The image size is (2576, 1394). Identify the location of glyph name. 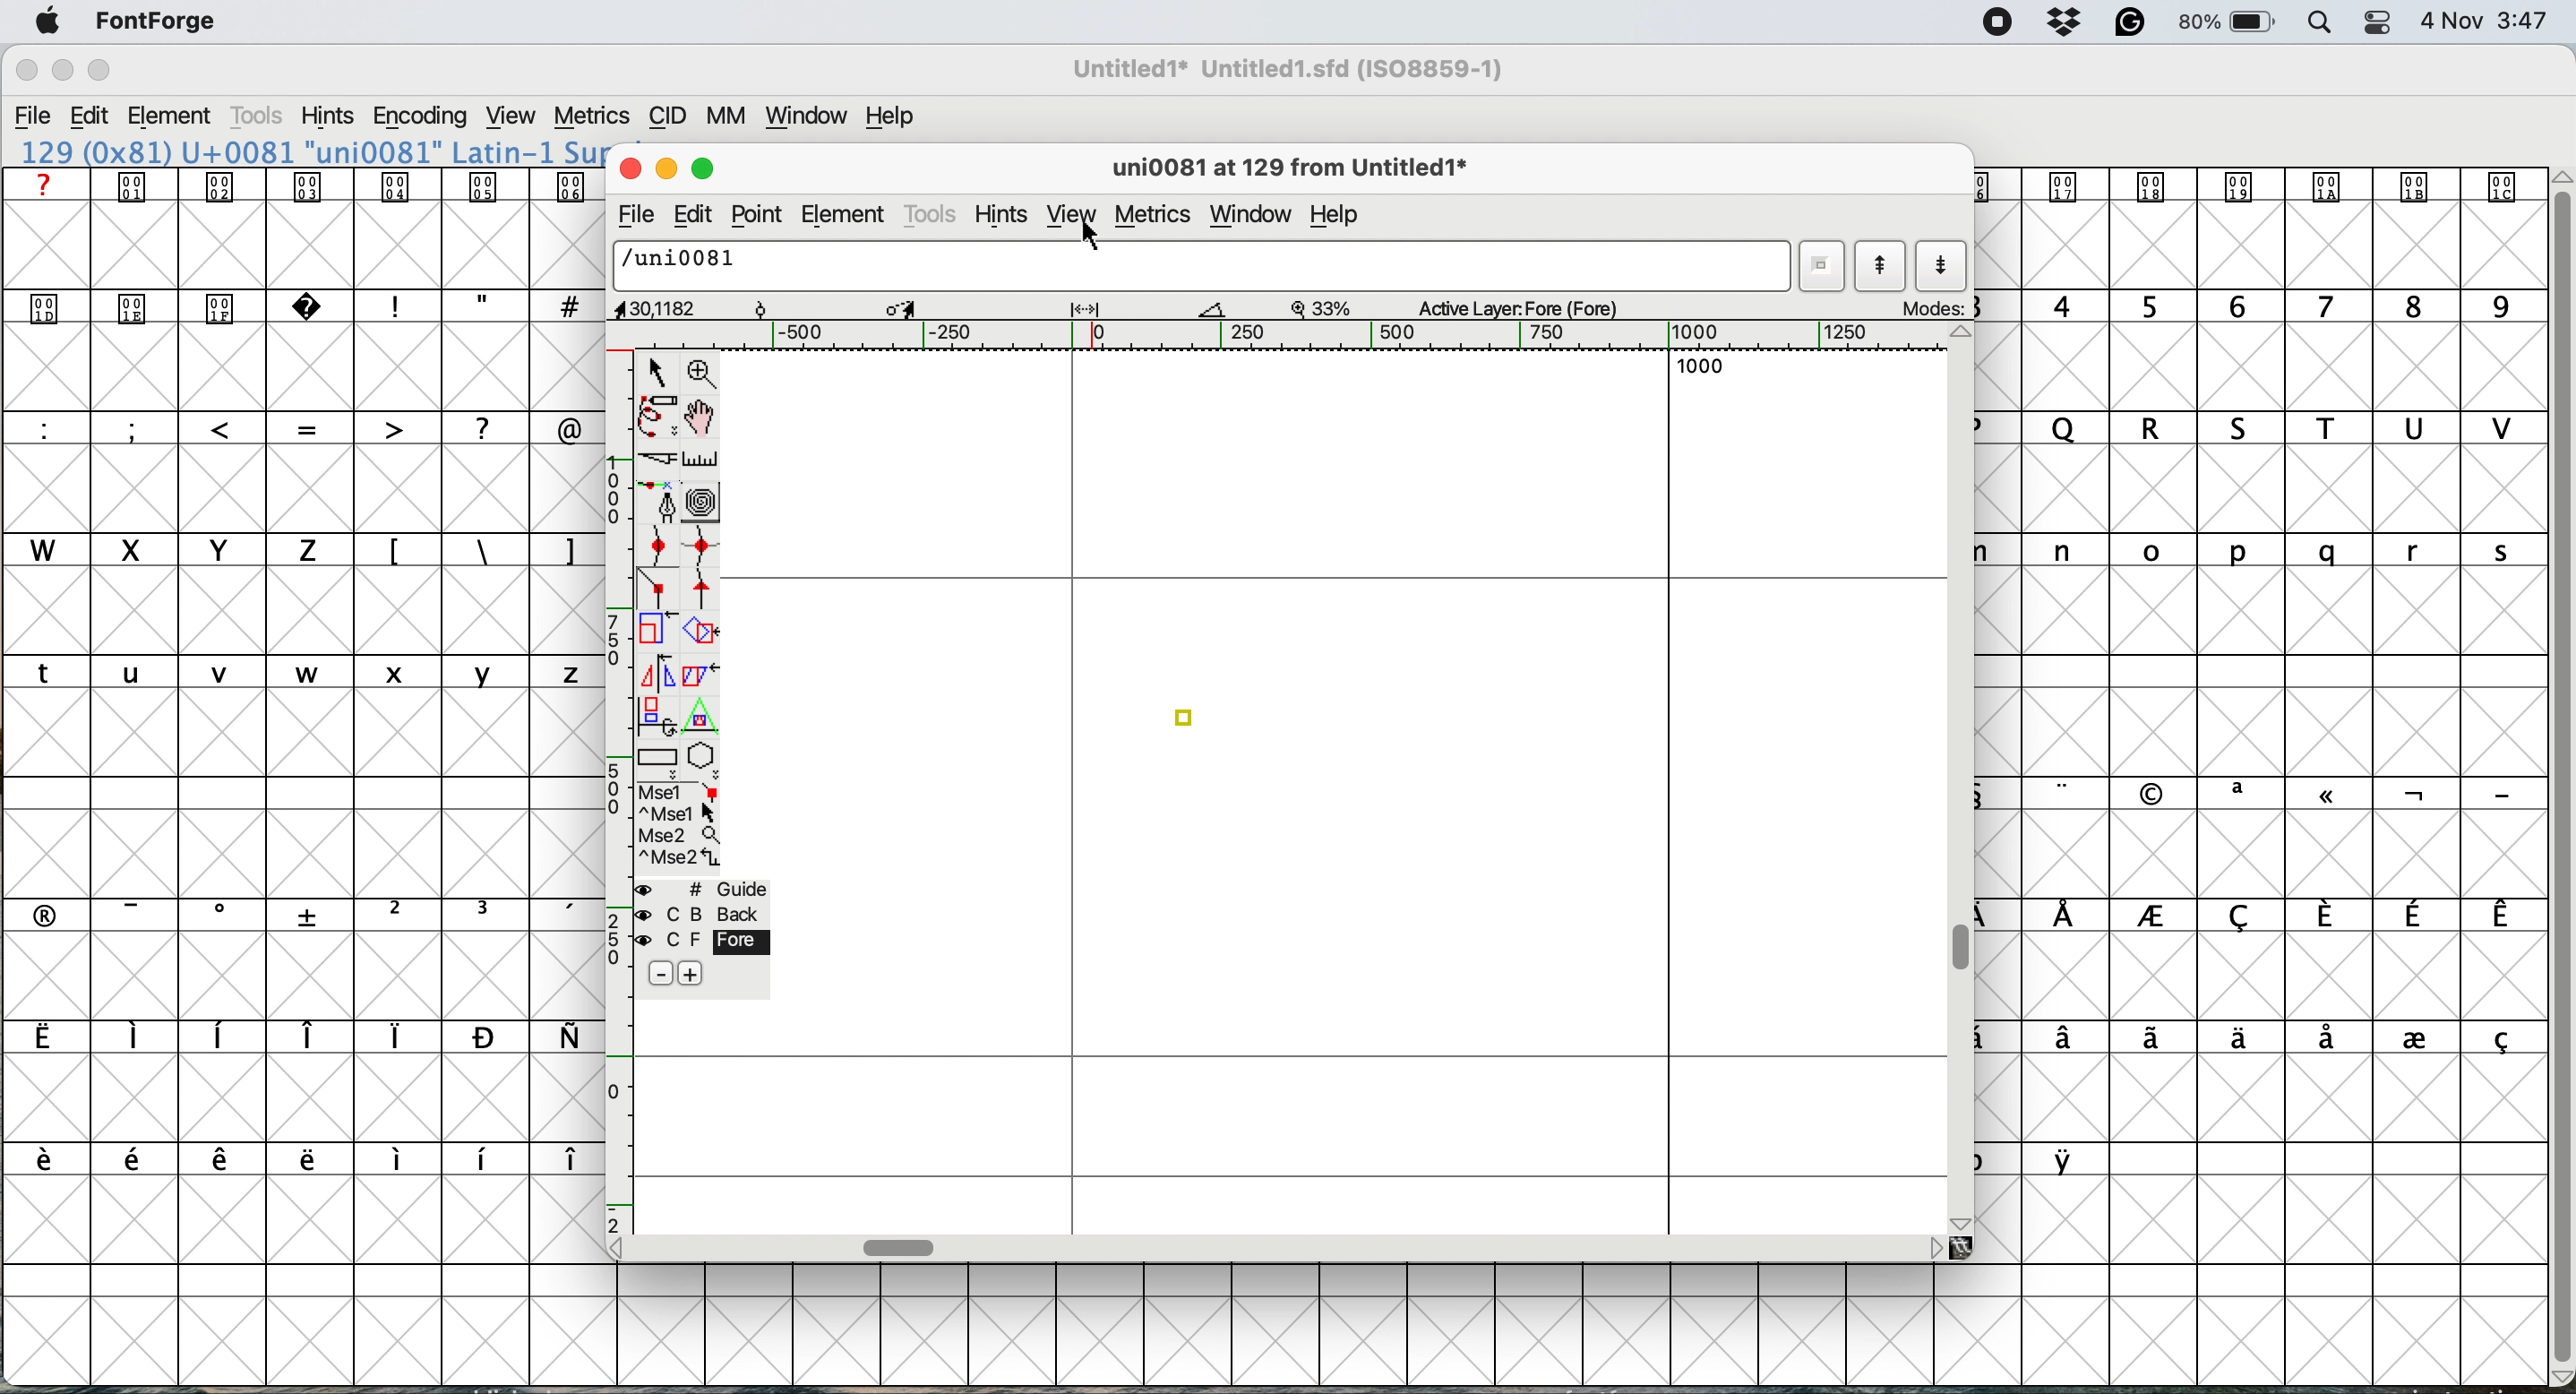
(1282, 169).